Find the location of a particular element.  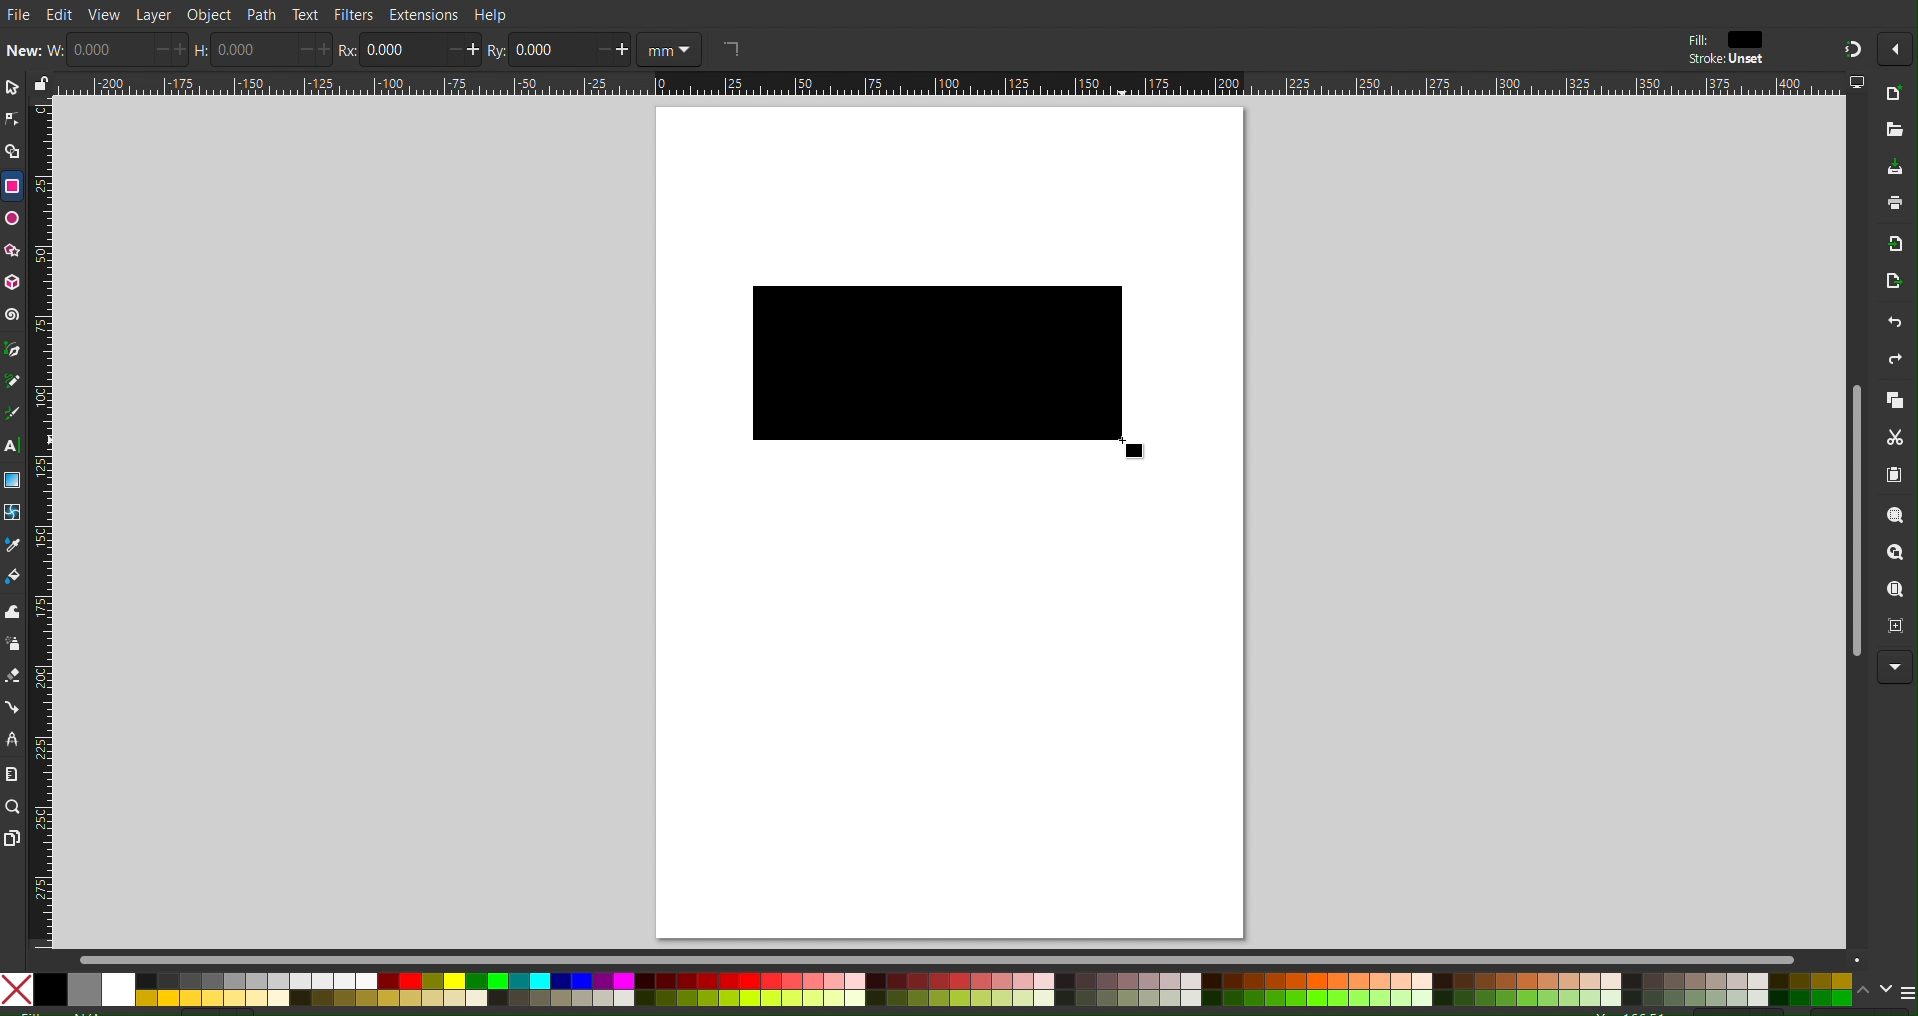

Zoom Selection is located at coordinates (1898, 520).